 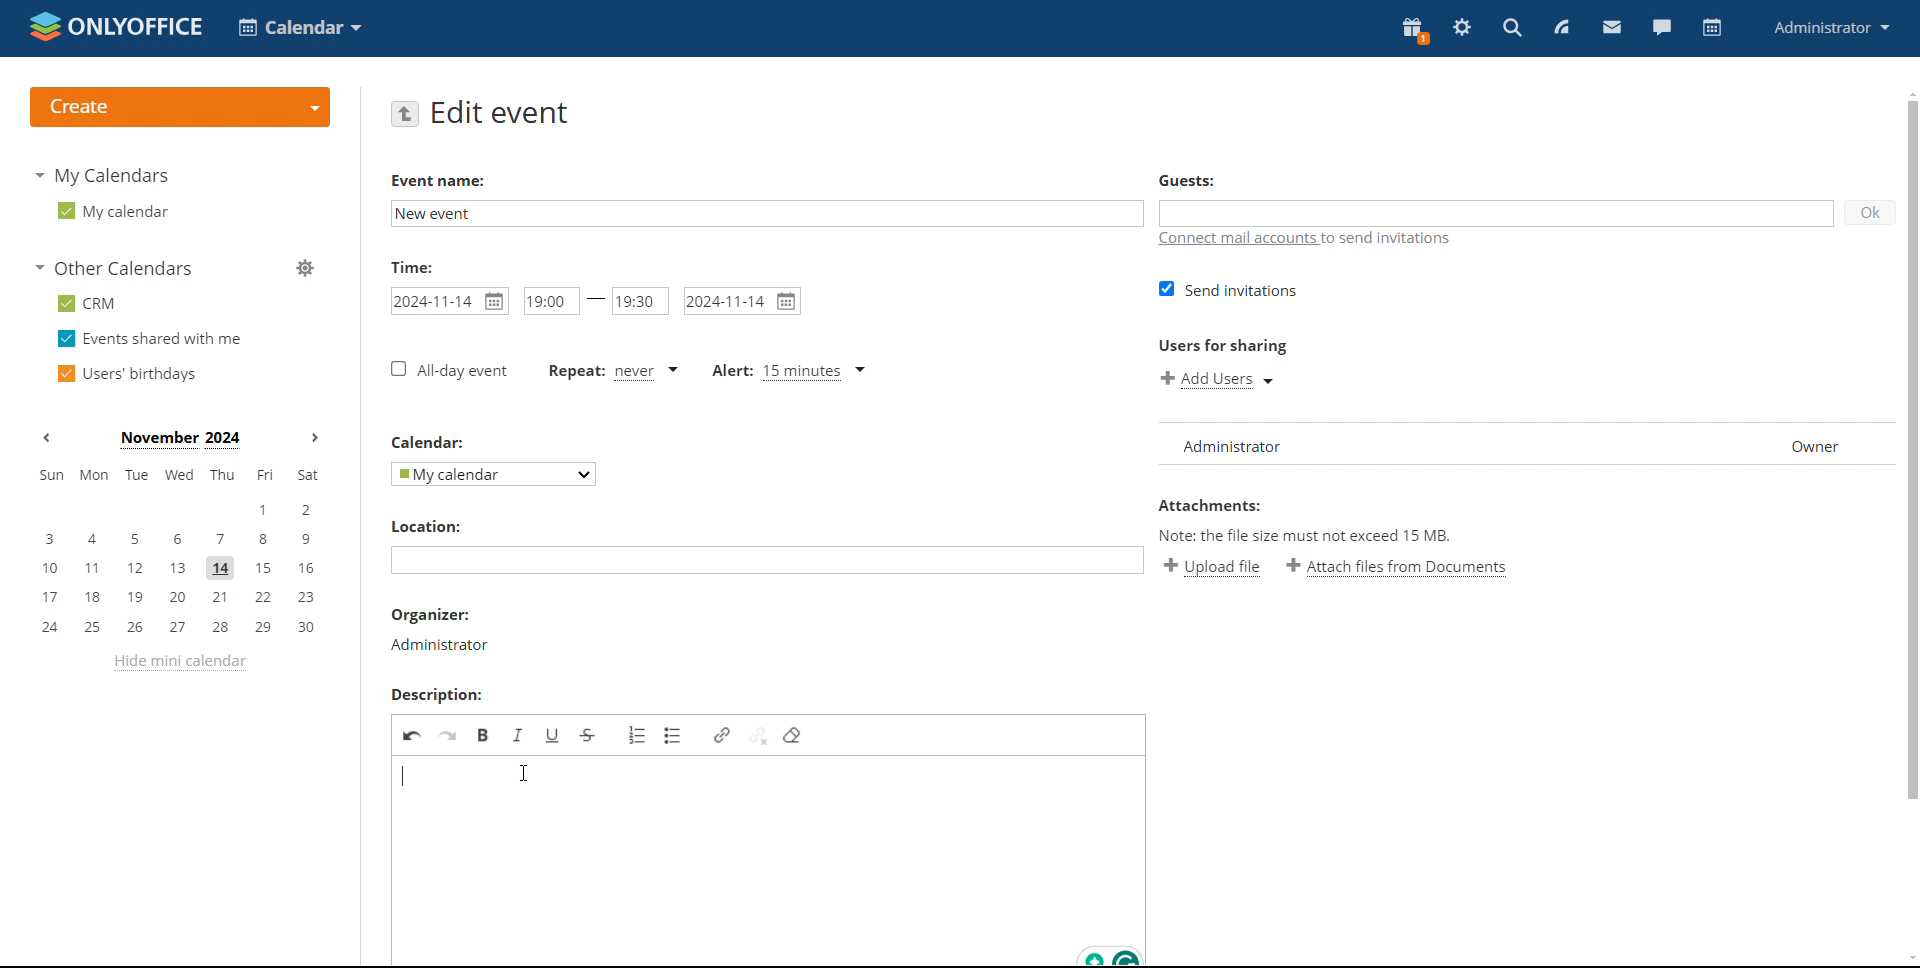 I want to click on scroll down, so click(x=1908, y=957).